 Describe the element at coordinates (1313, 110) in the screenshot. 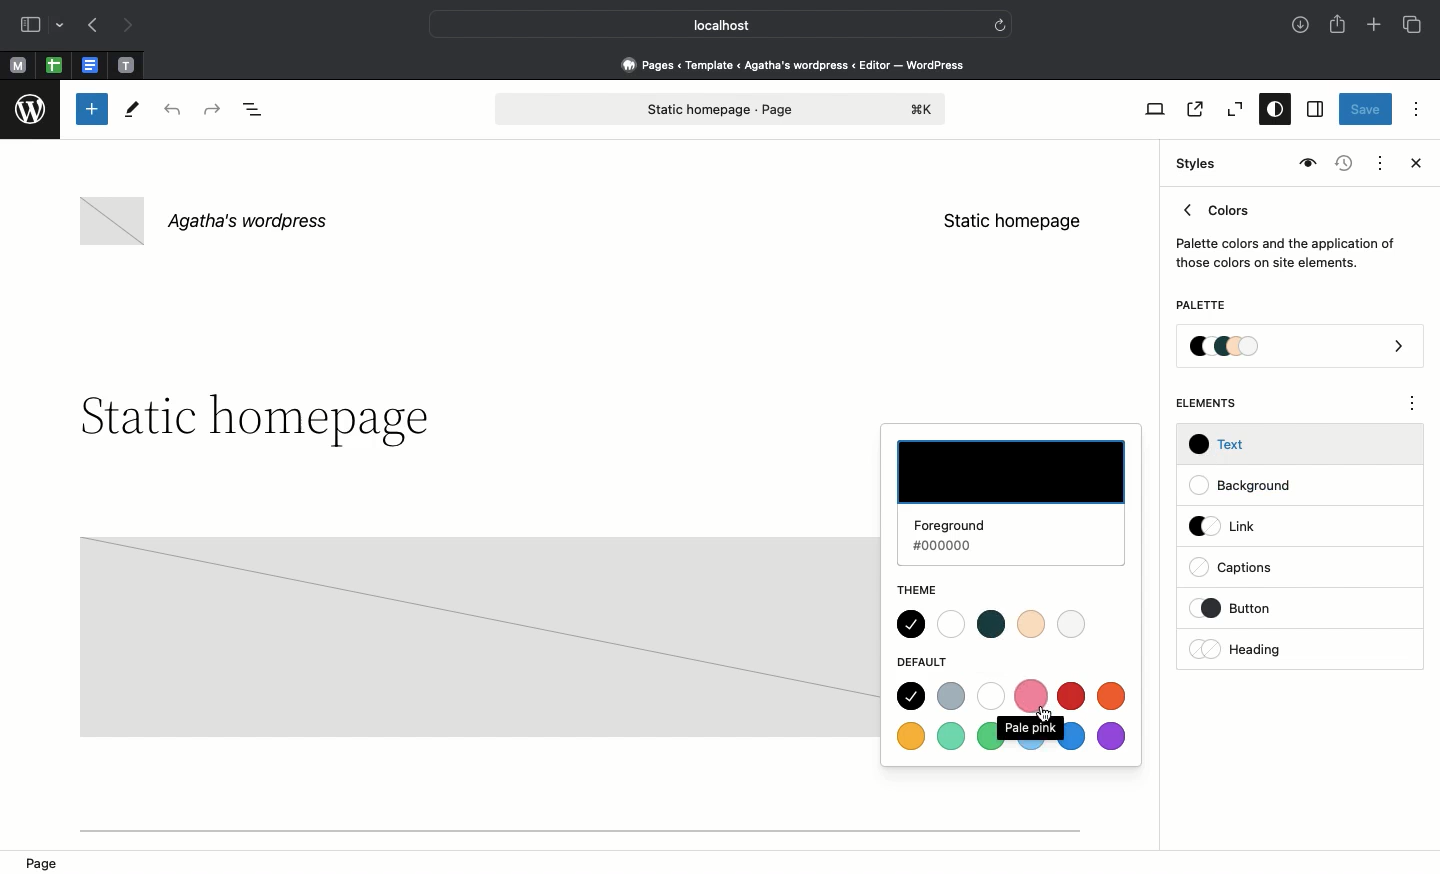

I see `Settings` at that location.